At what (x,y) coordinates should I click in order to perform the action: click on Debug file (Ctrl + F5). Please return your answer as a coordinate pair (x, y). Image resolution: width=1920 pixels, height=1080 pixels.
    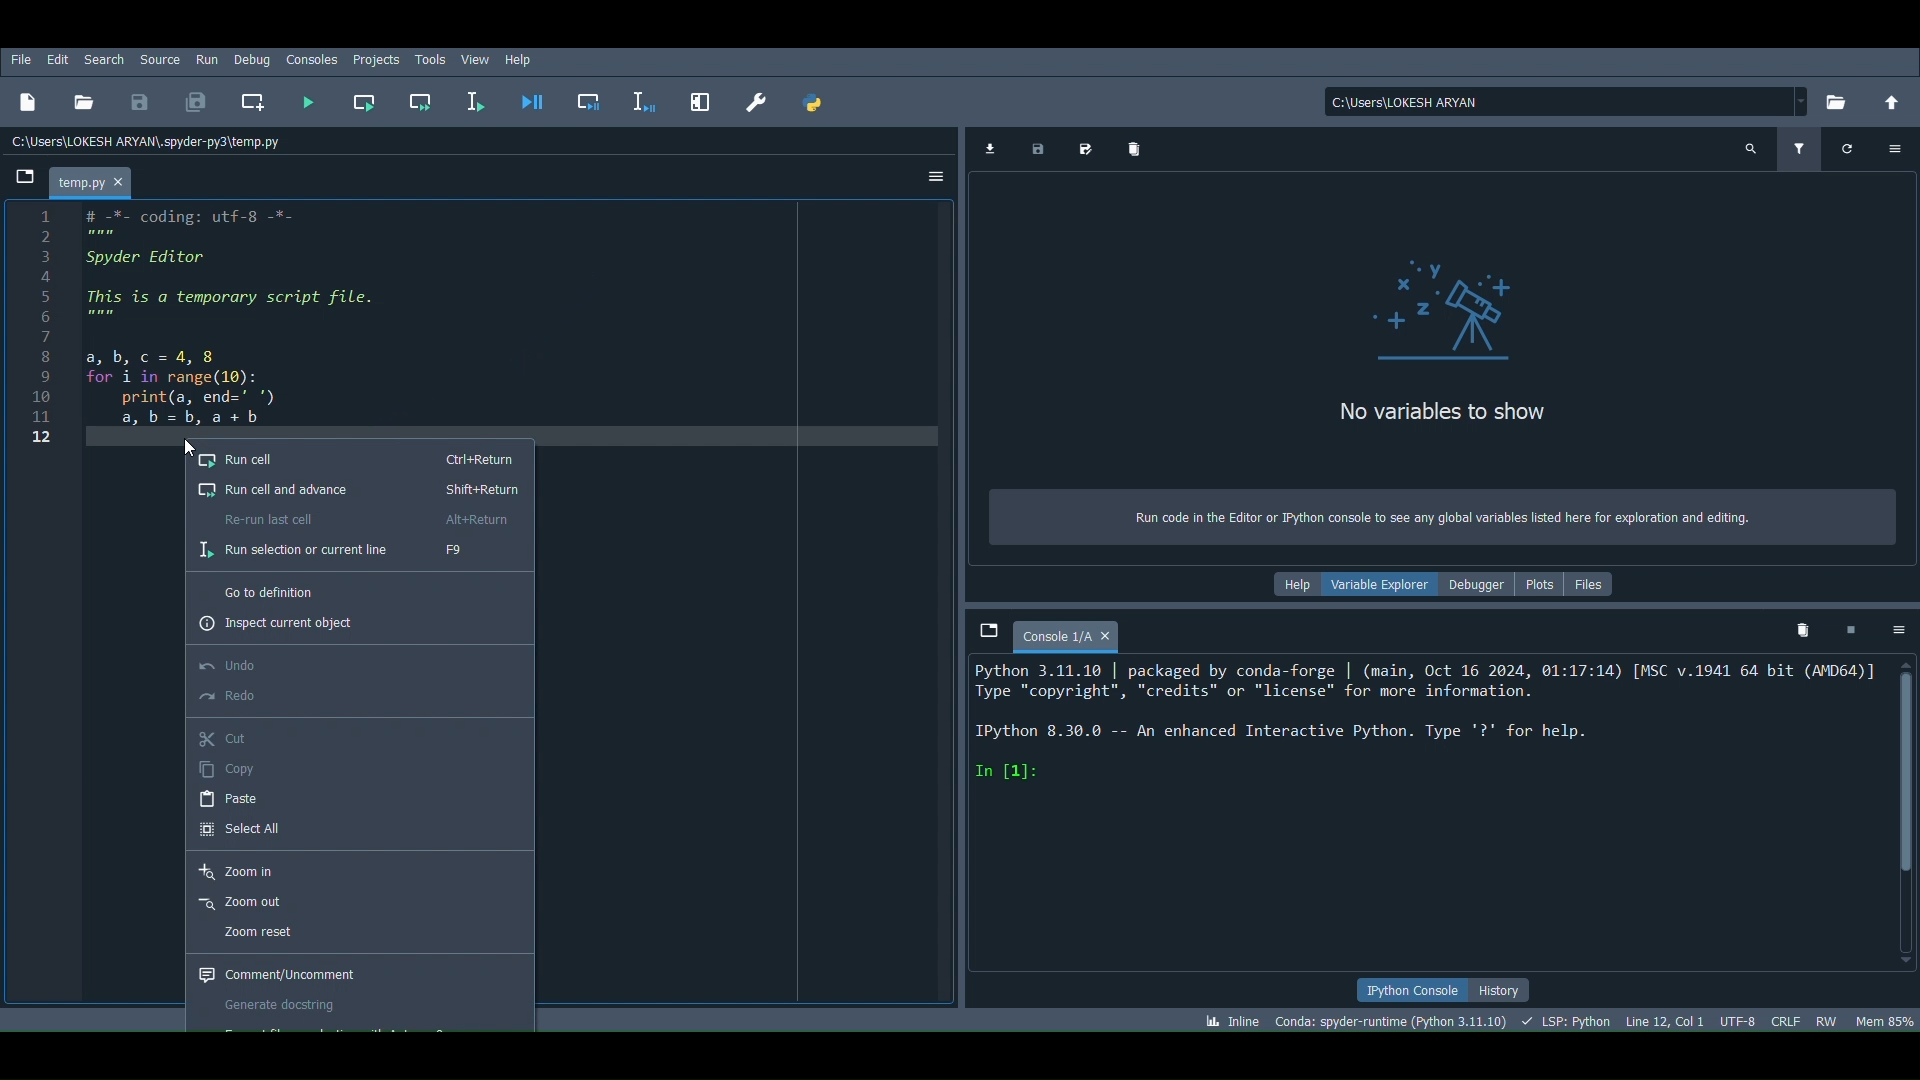
    Looking at the image, I should click on (529, 100).